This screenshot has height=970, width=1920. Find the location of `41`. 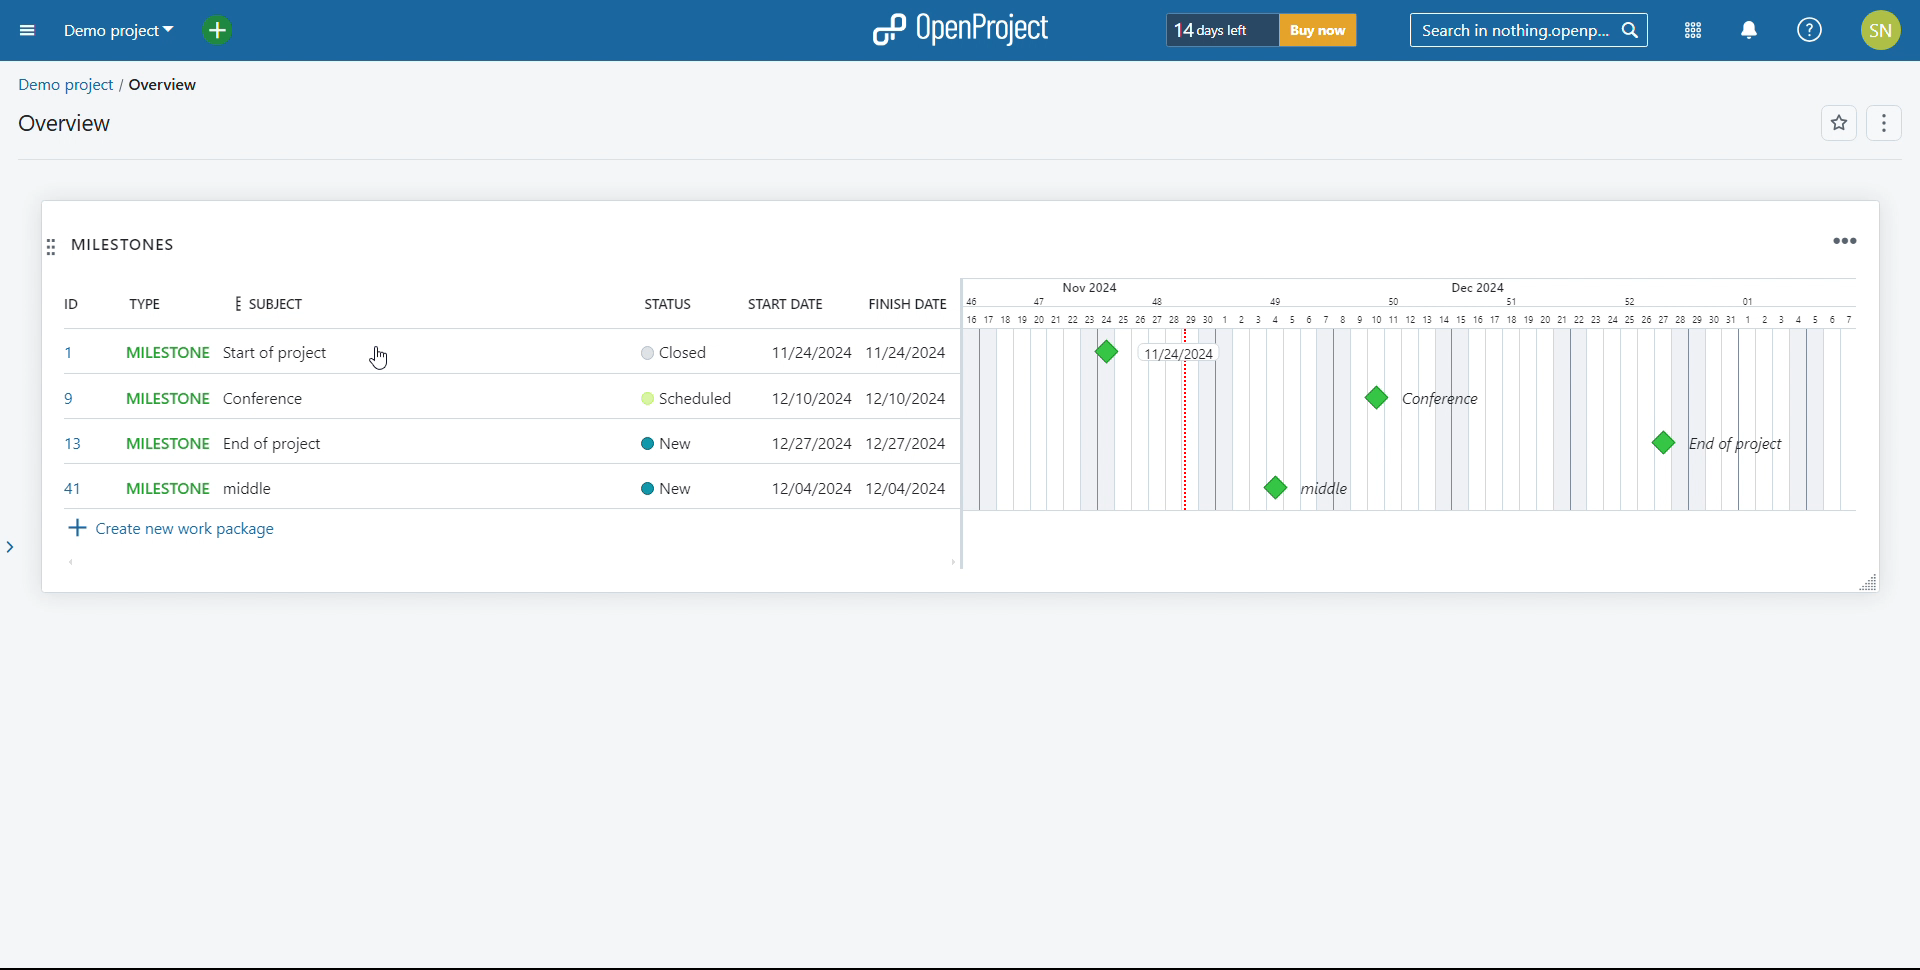

41 is located at coordinates (74, 486).